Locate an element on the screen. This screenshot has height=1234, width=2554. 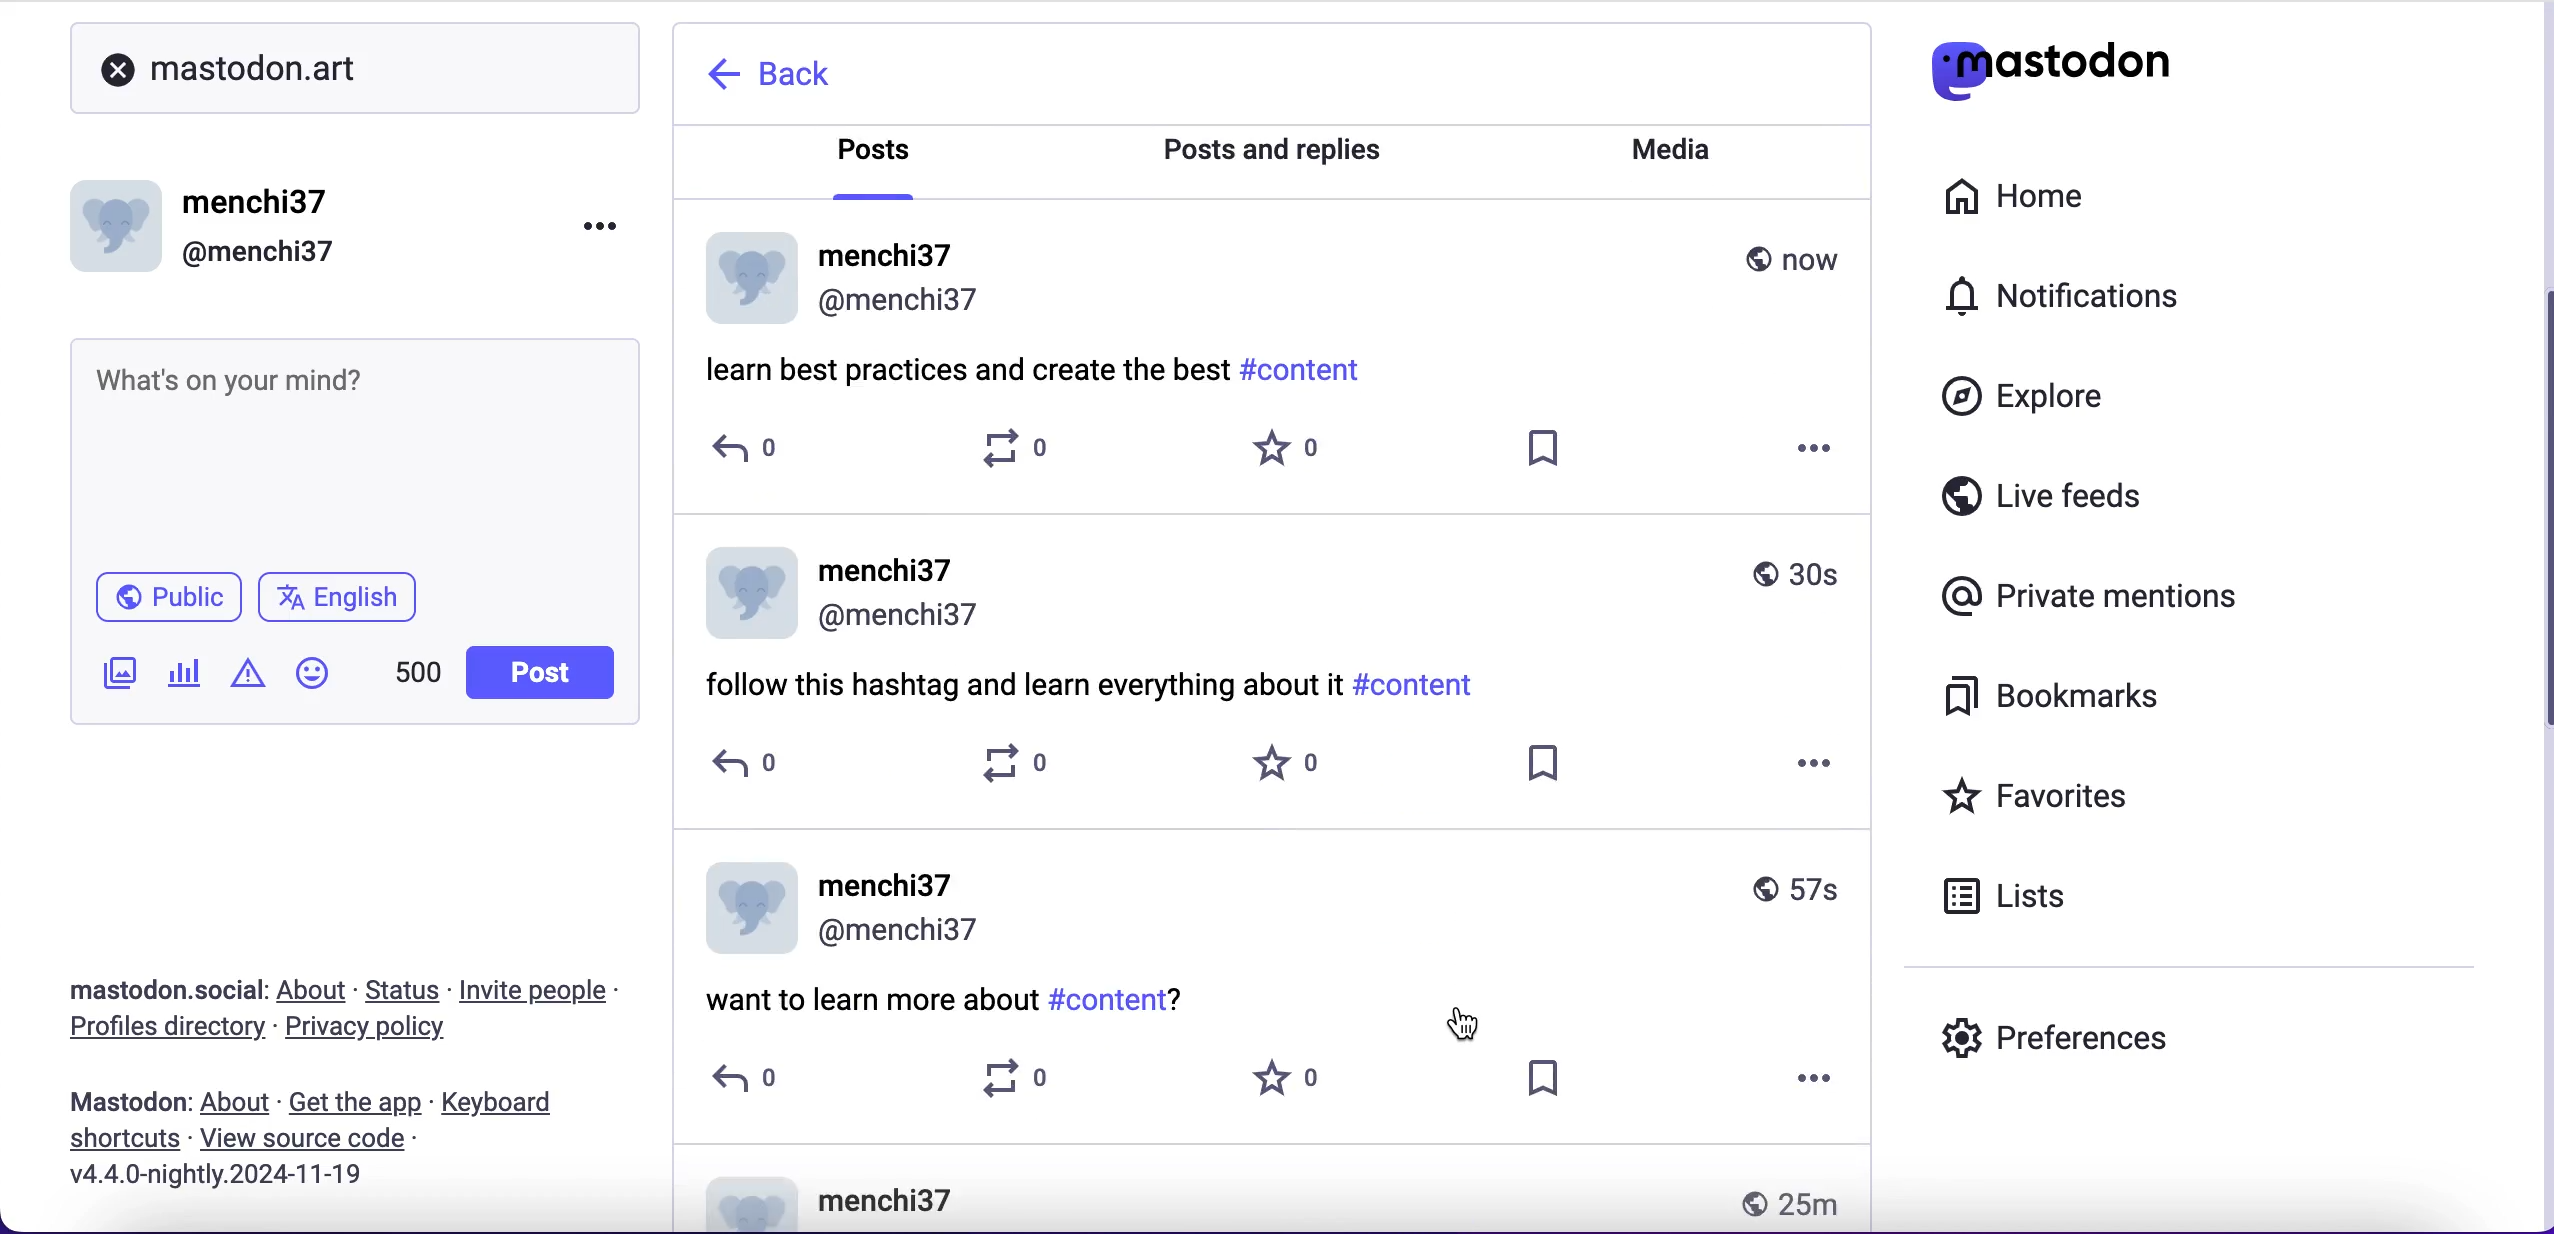
cursor is located at coordinates (1474, 1016).